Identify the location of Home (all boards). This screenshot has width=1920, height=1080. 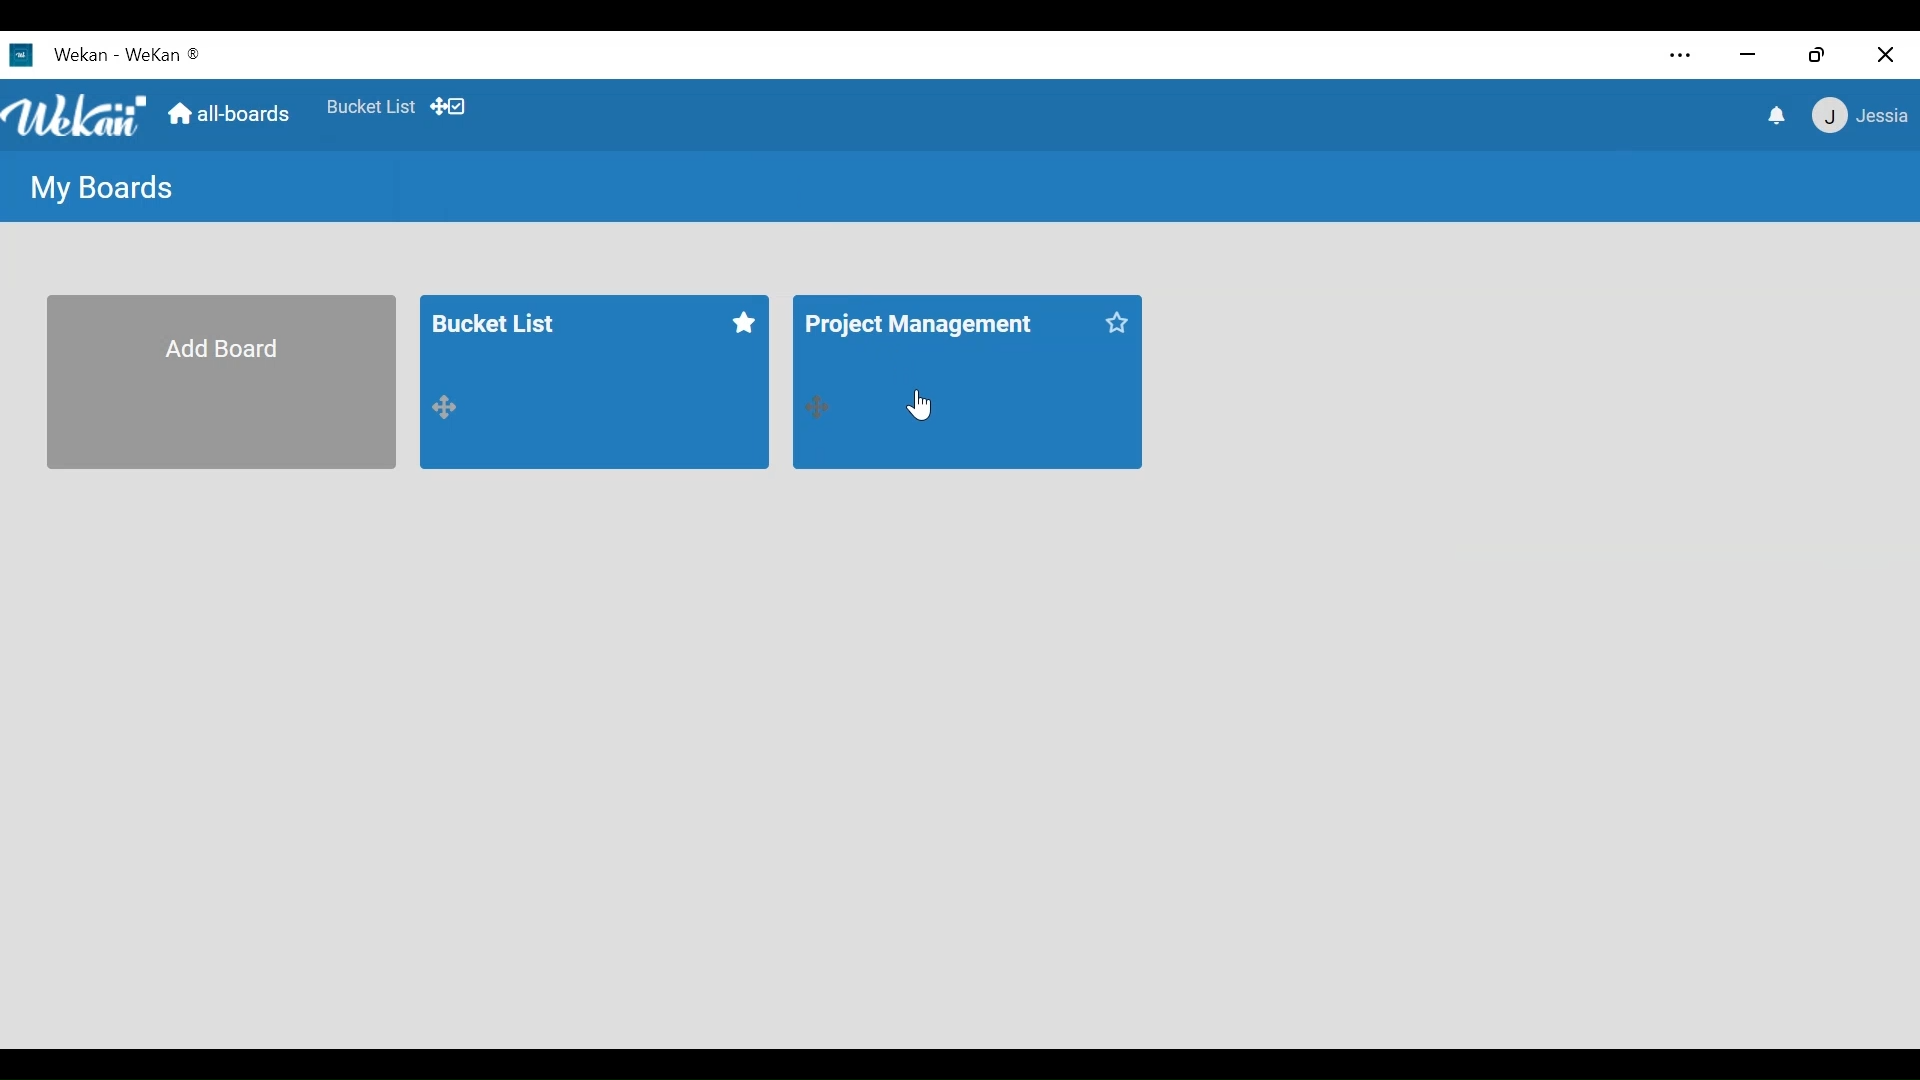
(235, 113).